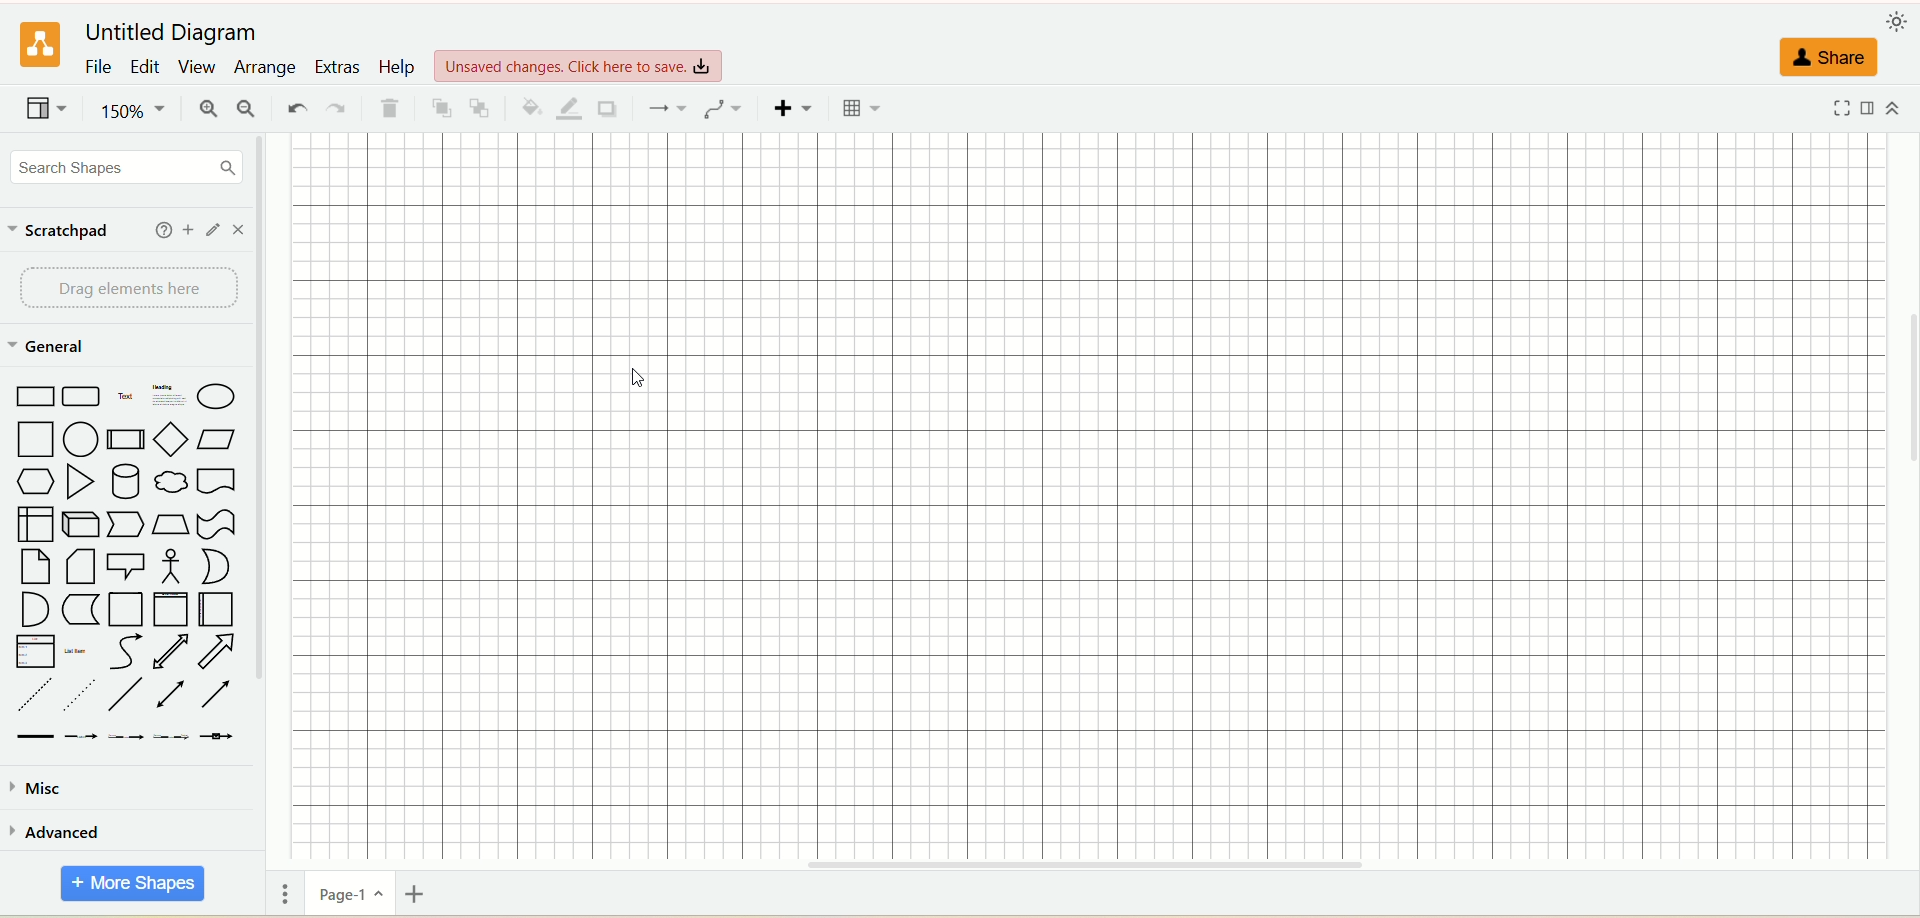 This screenshot has height=918, width=1920. Describe the element at coordinates (212, 109) in the screenshot. I see `zoom in` at that location.